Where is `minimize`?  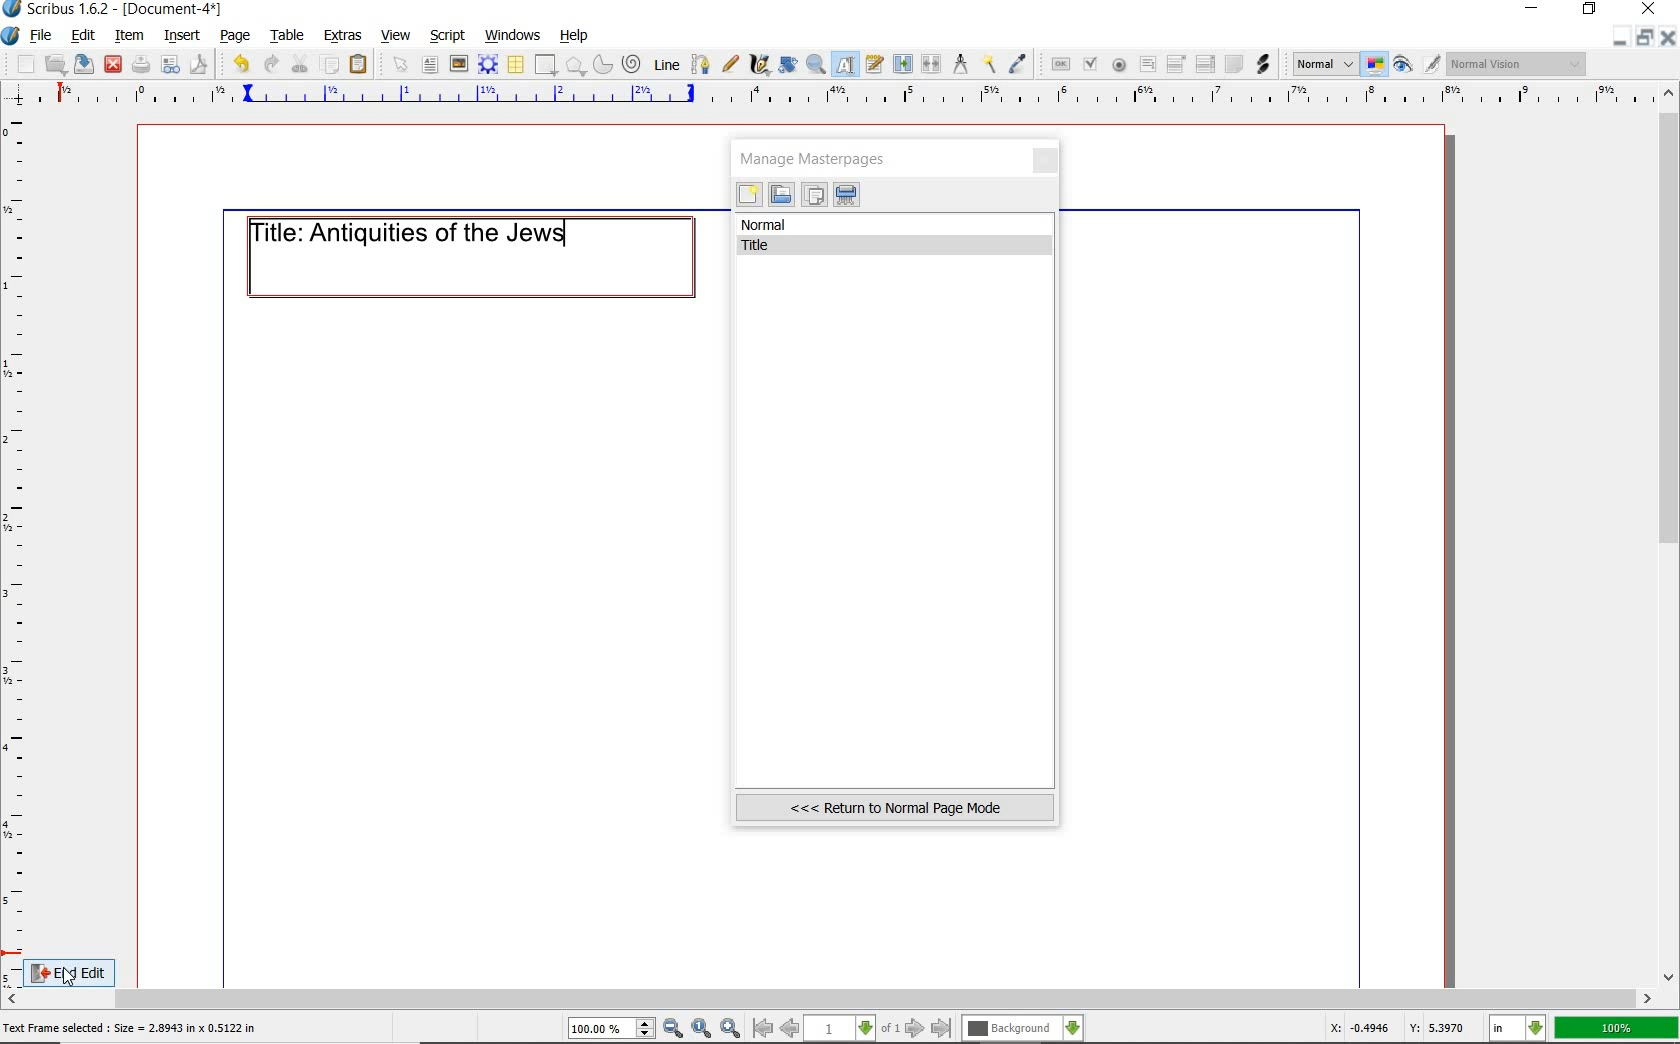 minimize is located at coordinates (1534, 10).